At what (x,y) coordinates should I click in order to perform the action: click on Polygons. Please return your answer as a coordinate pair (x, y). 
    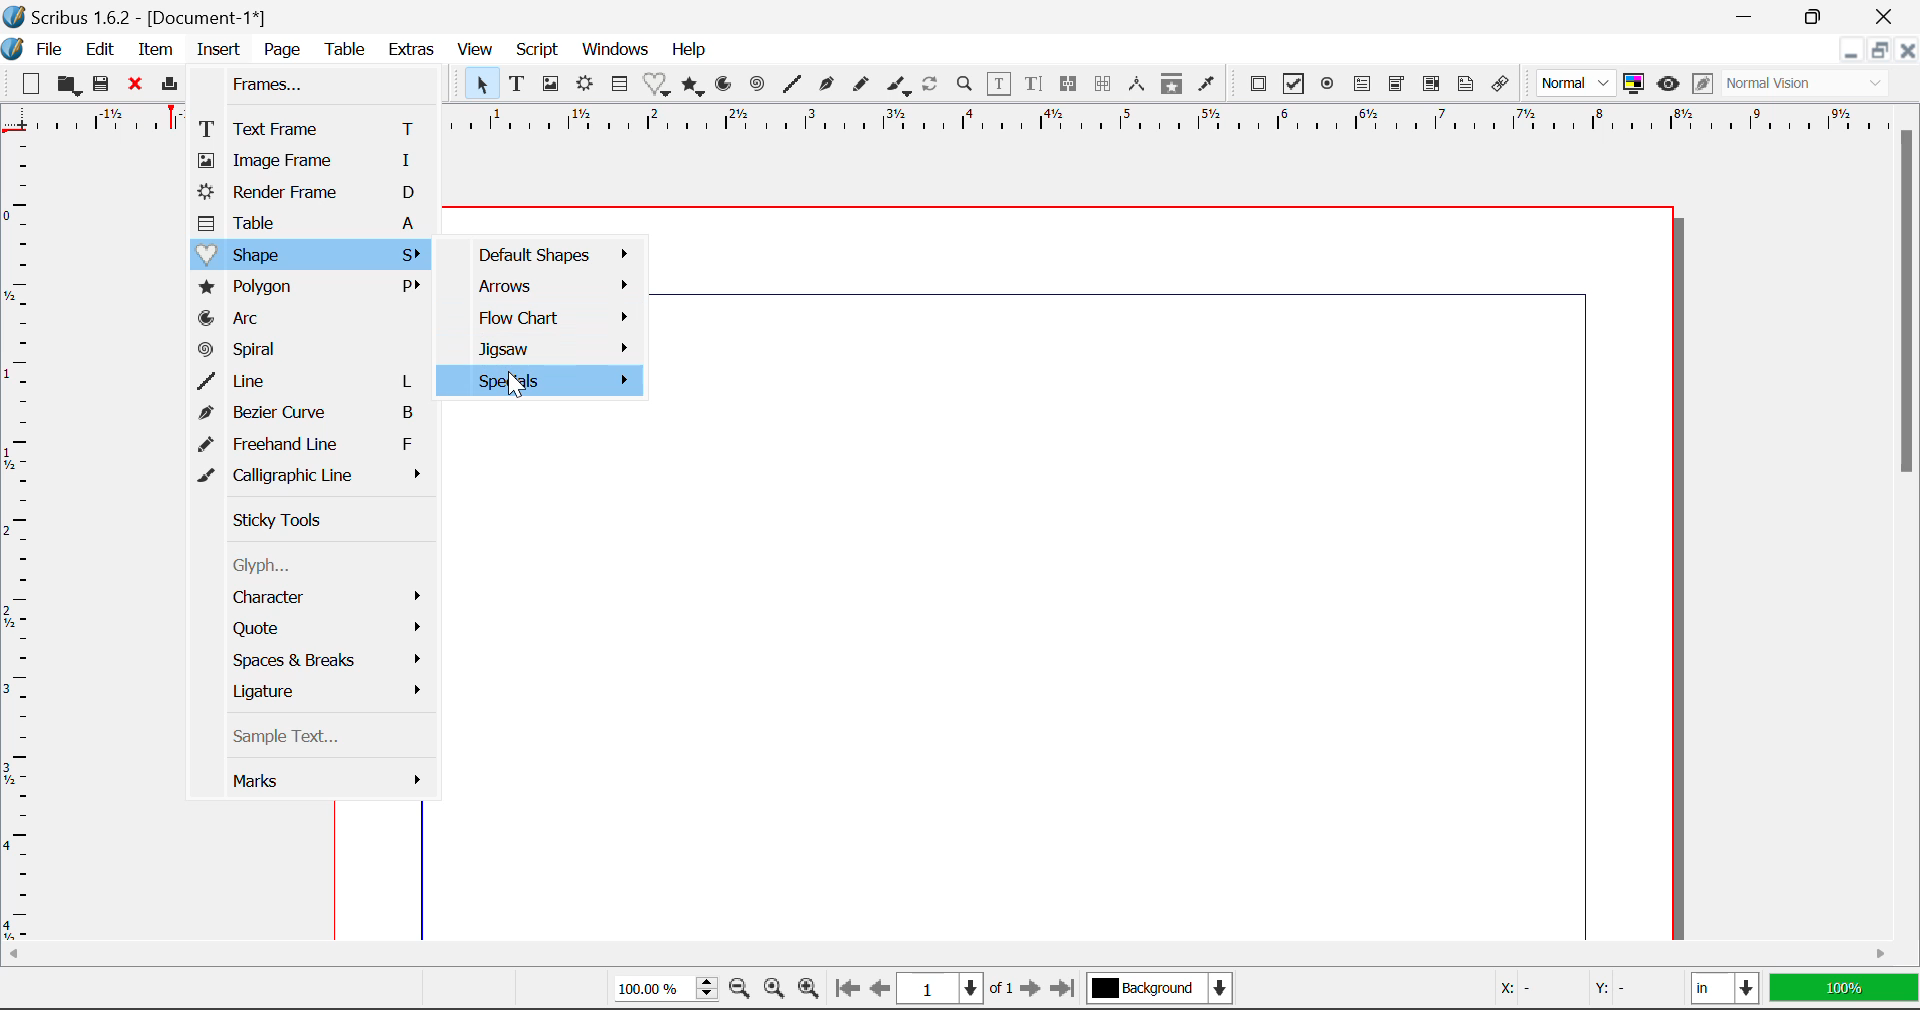
    Looking at the image, I should click on (694, 87).